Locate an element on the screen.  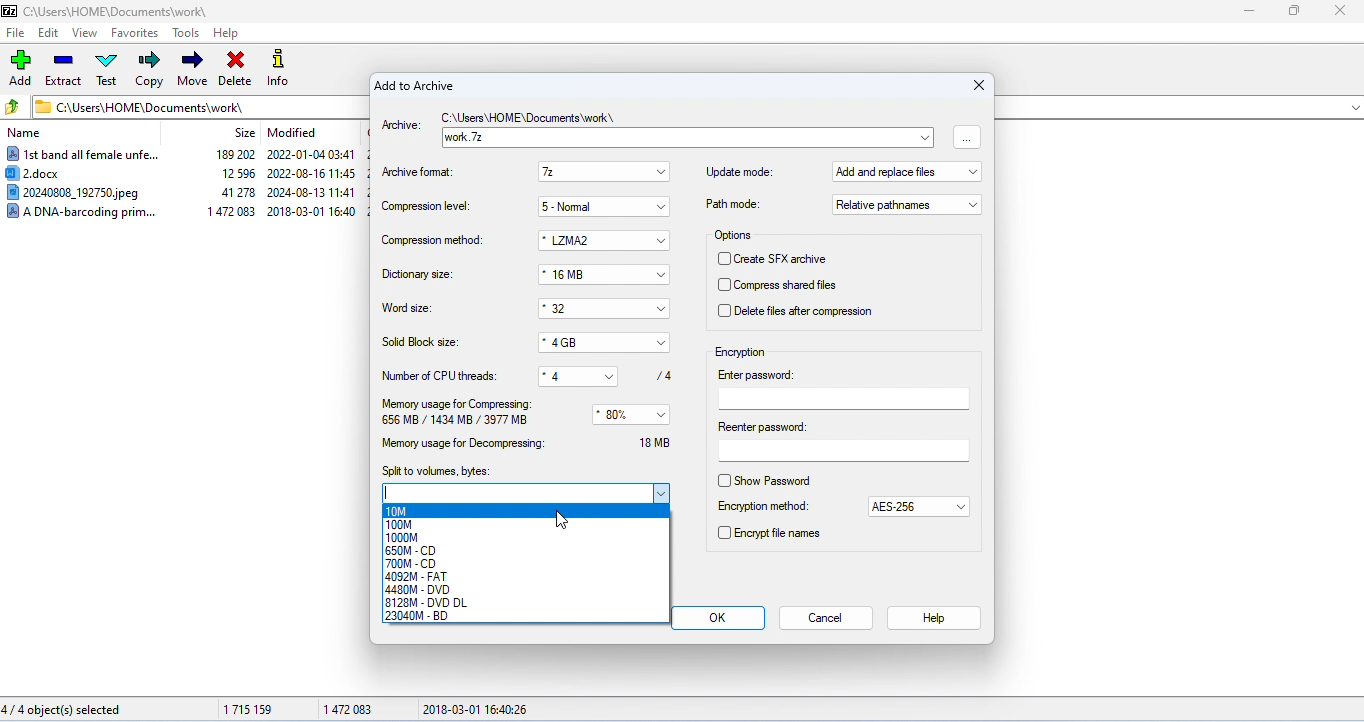
2340M-BD is located at coordinates (425, 616).